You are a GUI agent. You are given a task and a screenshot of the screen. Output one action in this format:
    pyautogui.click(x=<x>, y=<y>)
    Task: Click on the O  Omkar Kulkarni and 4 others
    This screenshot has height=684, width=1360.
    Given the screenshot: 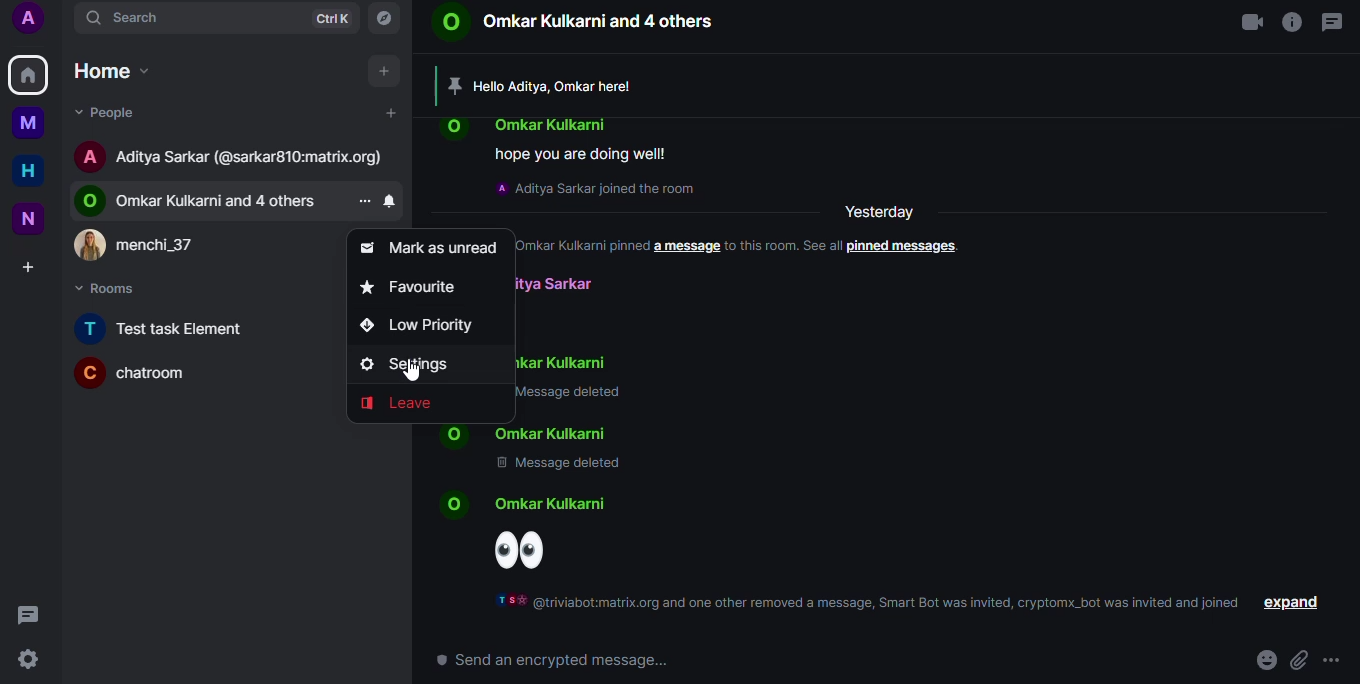 What is the action you would take?
    pyautogui.click(x=222, y=201)
    